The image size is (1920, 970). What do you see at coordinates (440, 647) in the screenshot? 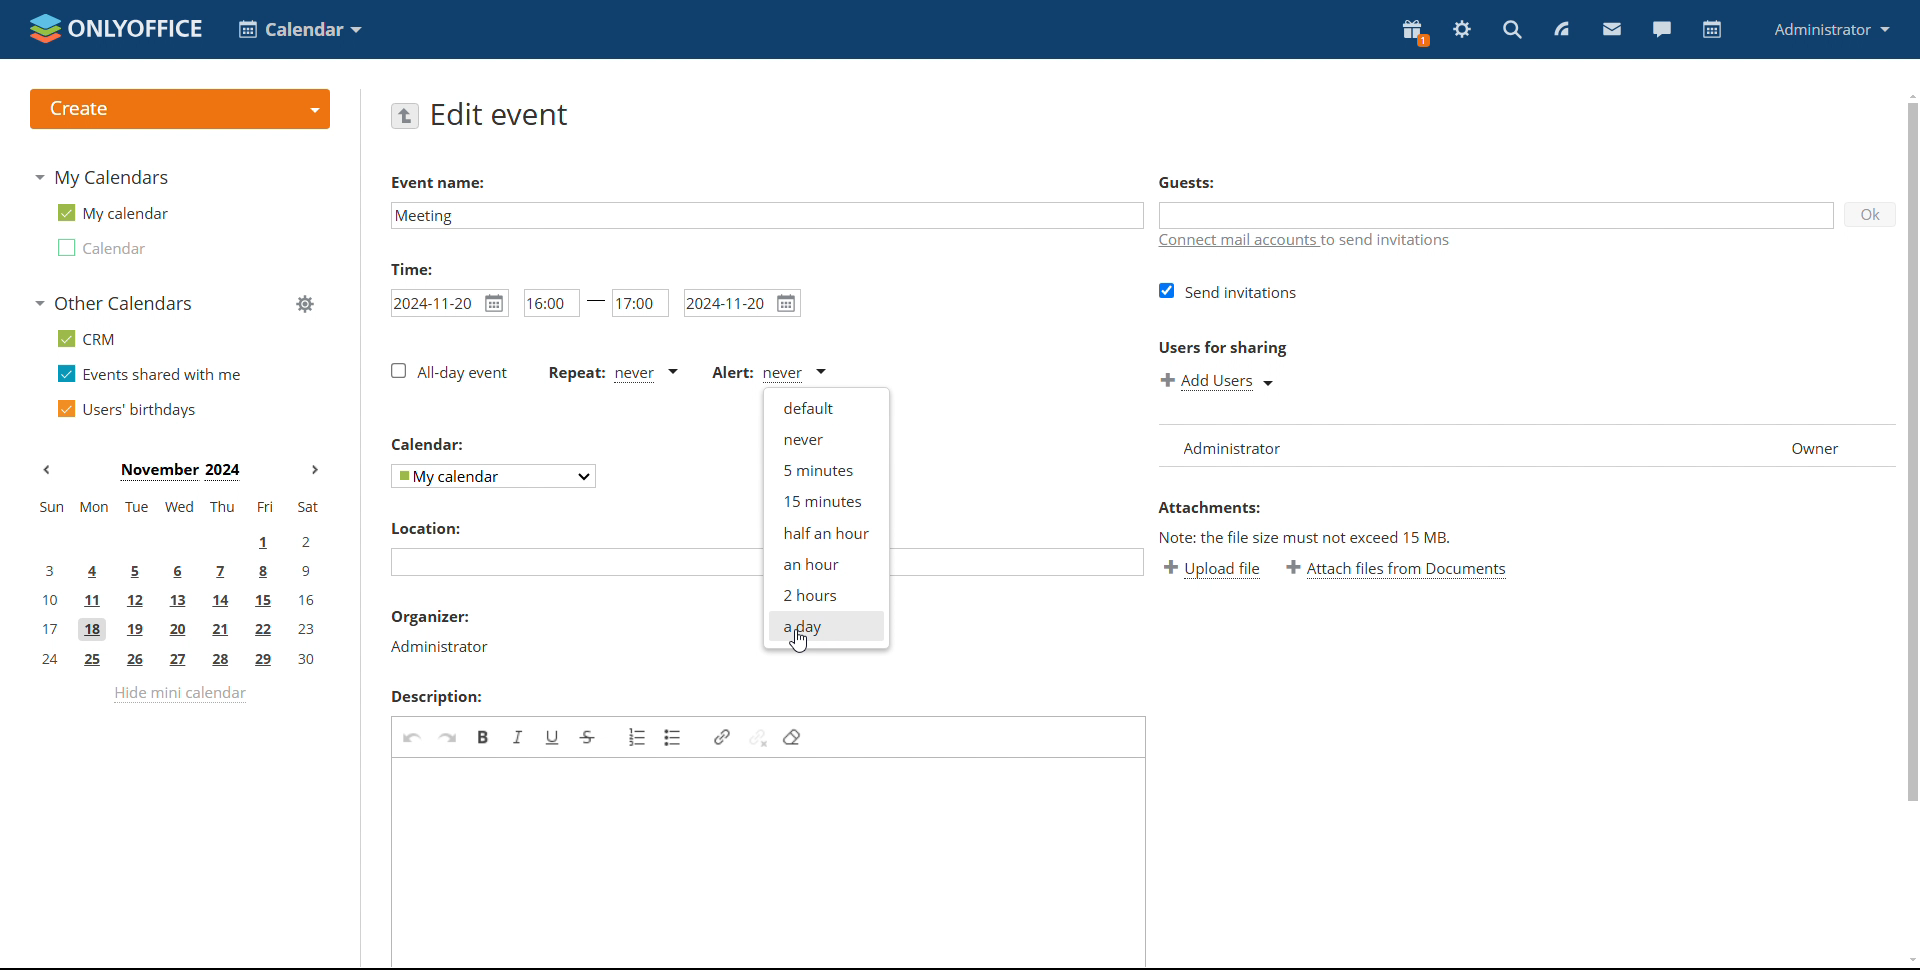
I see `organiser` at bounding box center [440, 647].